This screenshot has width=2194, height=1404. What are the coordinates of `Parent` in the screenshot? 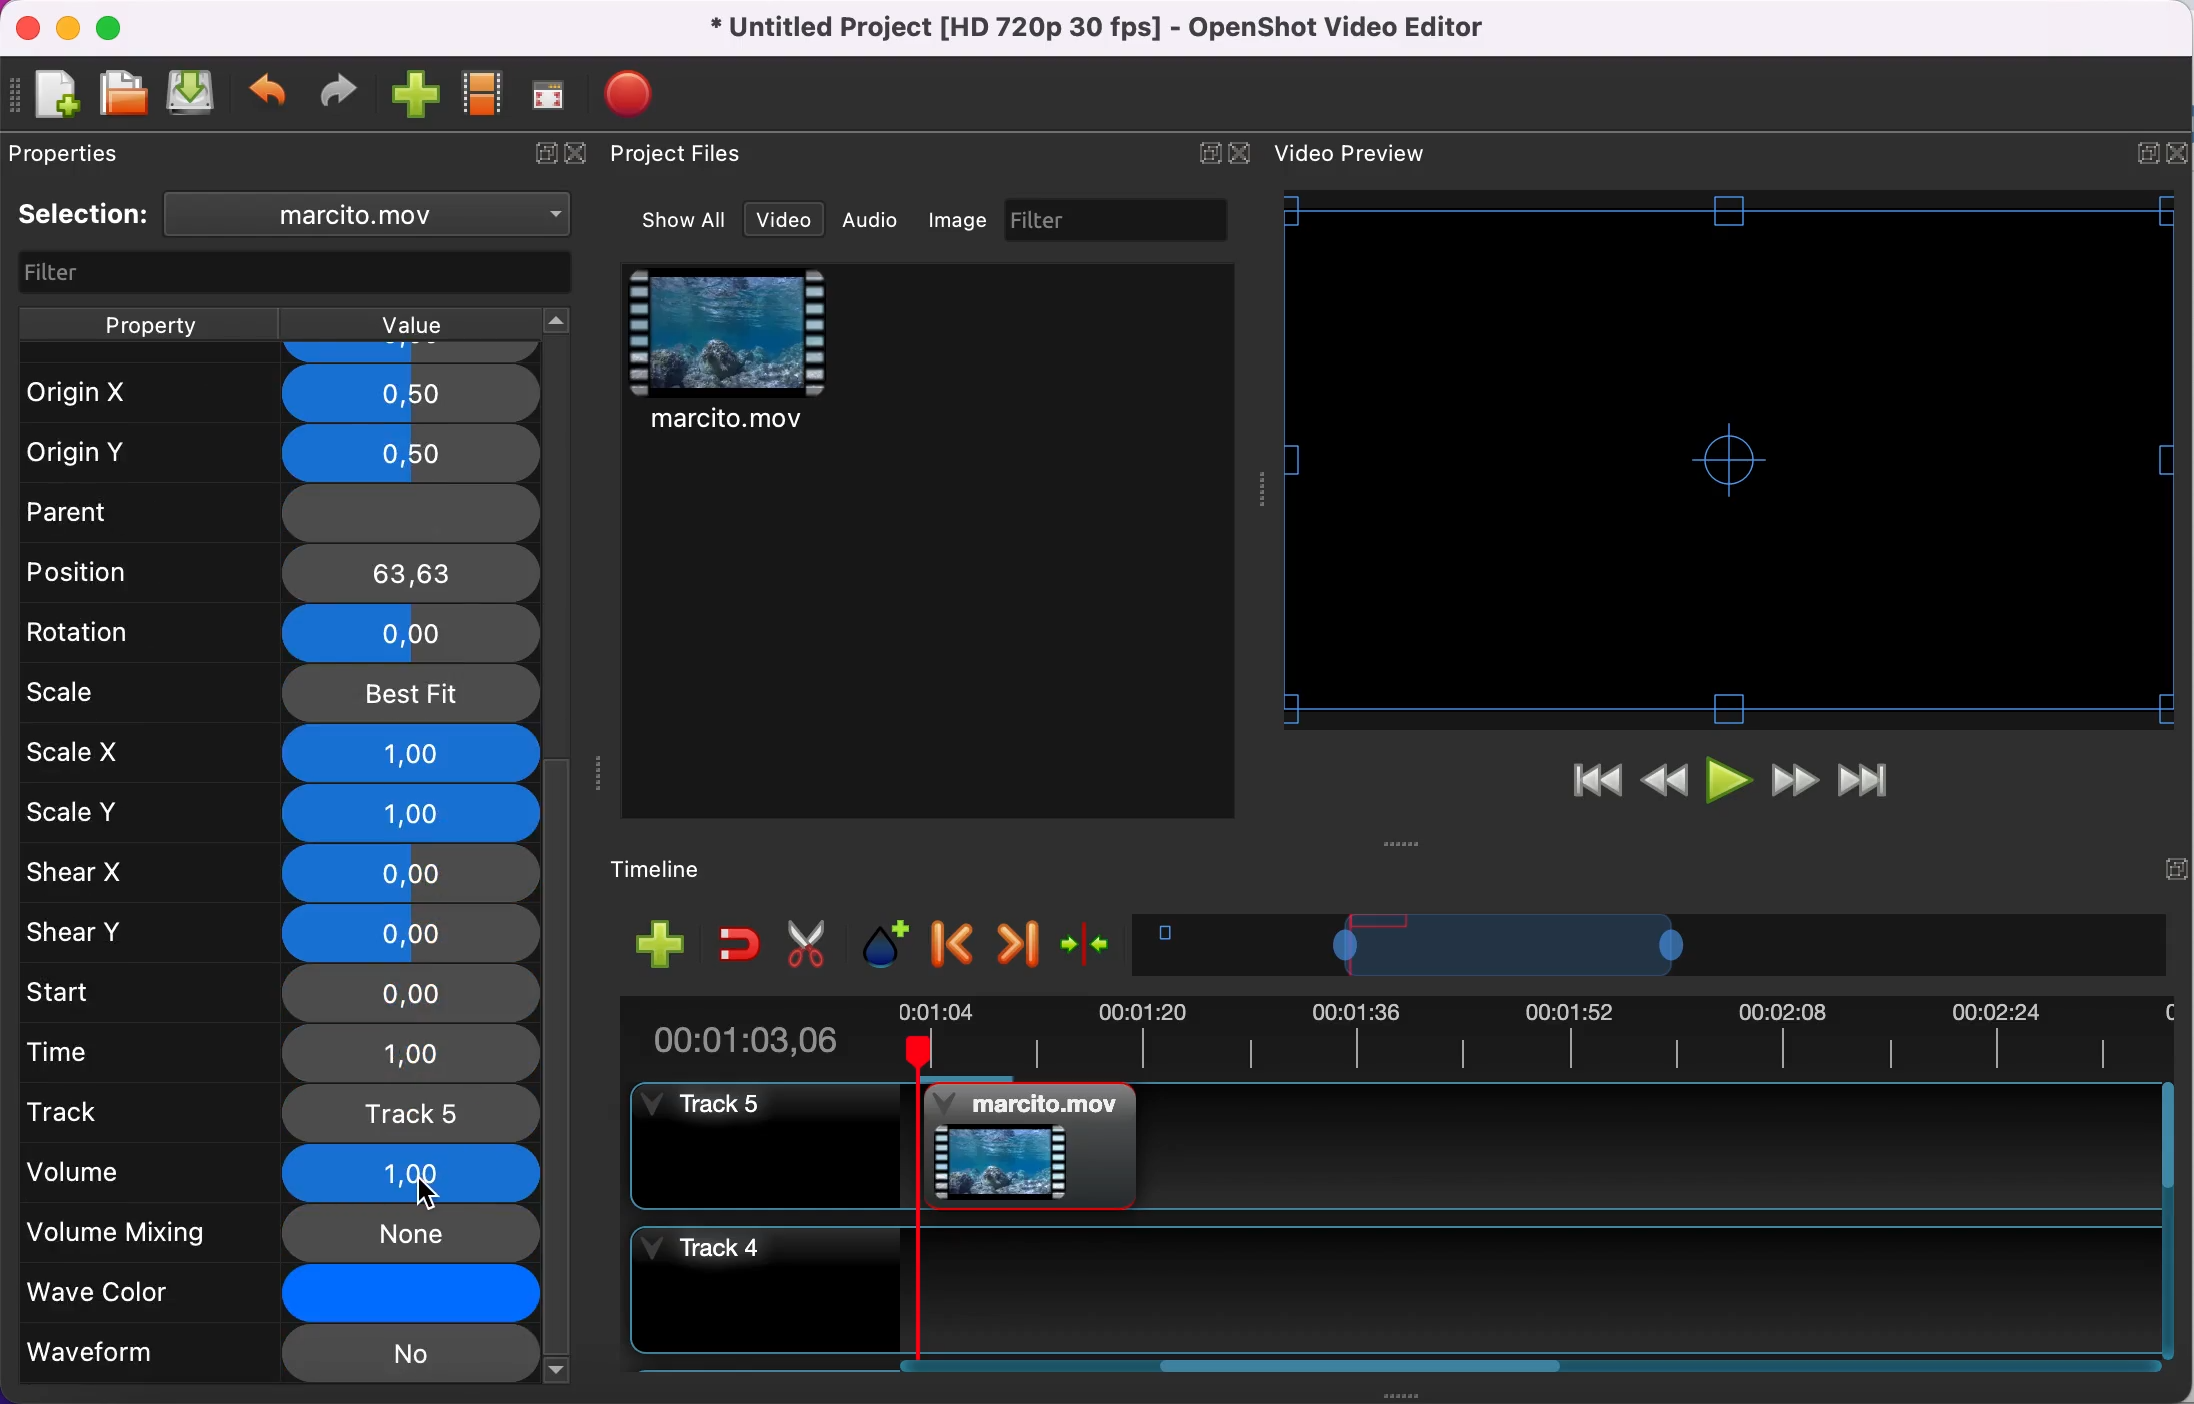 It's located at (277, 507).